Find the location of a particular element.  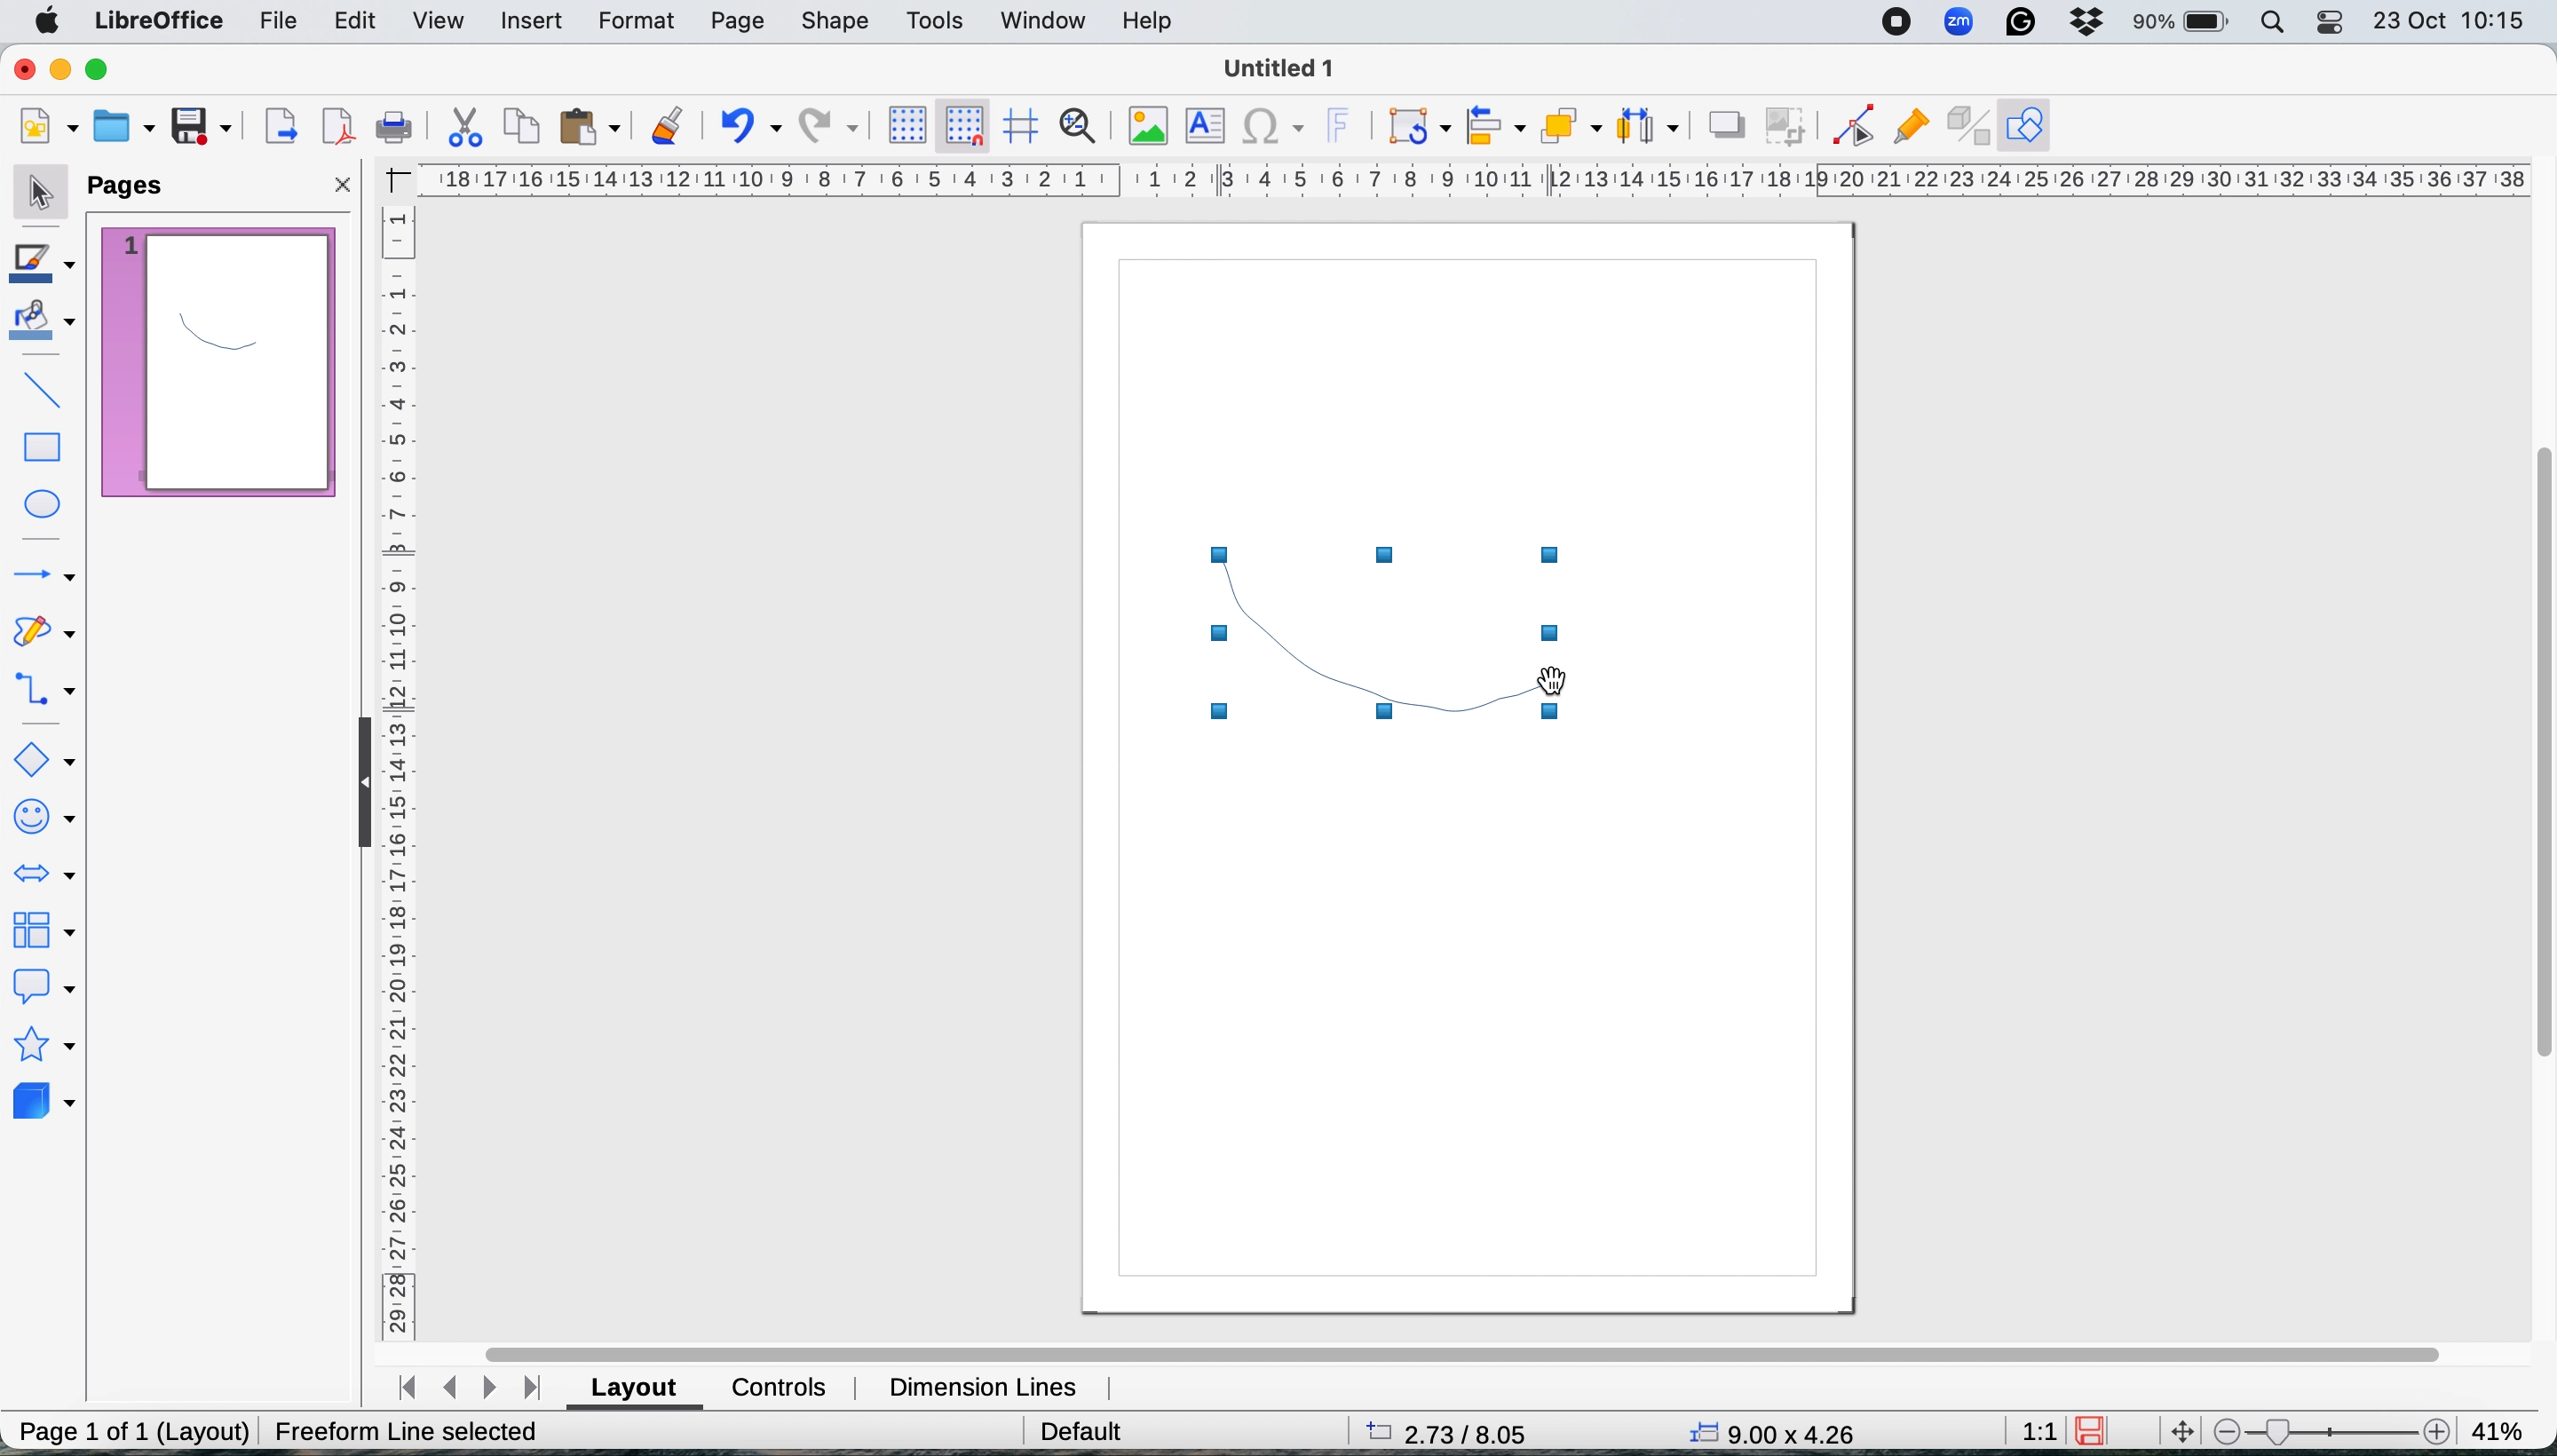

controls is located at coordinates (779, 1389).